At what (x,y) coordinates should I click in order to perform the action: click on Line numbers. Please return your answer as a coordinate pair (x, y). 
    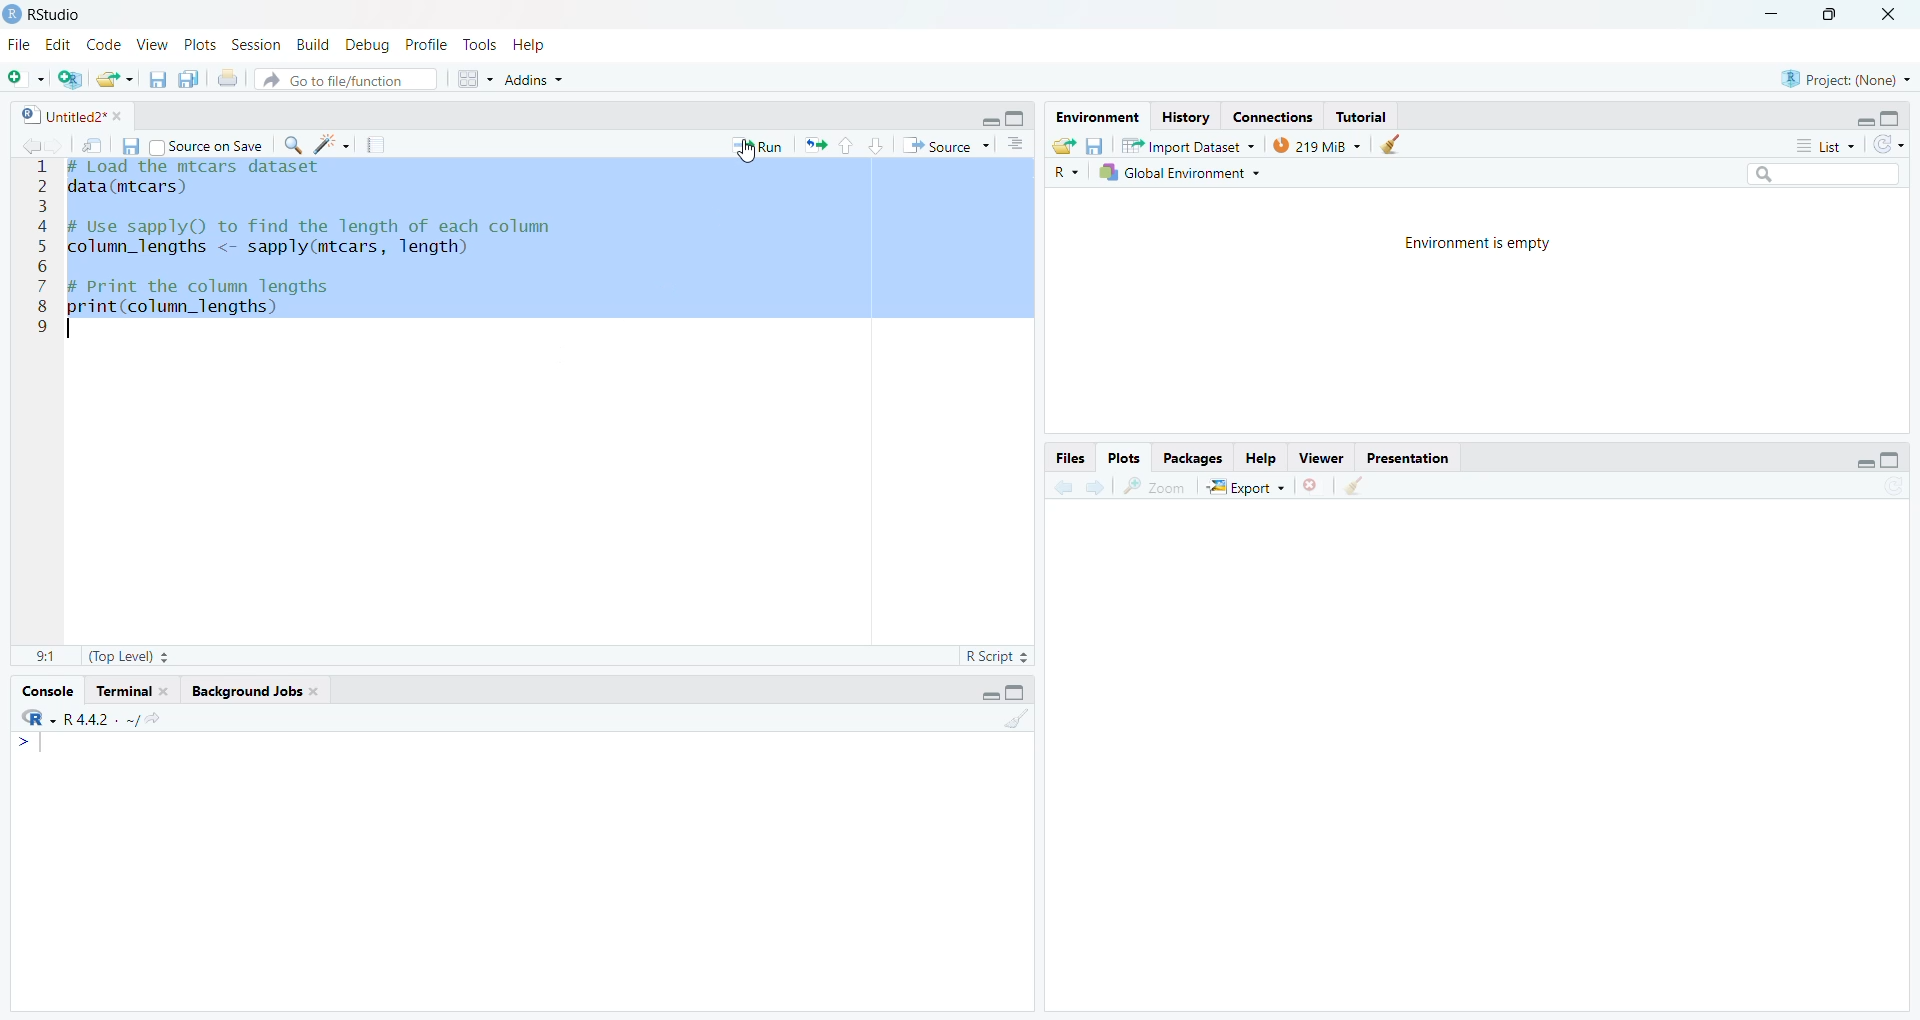
    Looking at the image, I should click on (36, 249).